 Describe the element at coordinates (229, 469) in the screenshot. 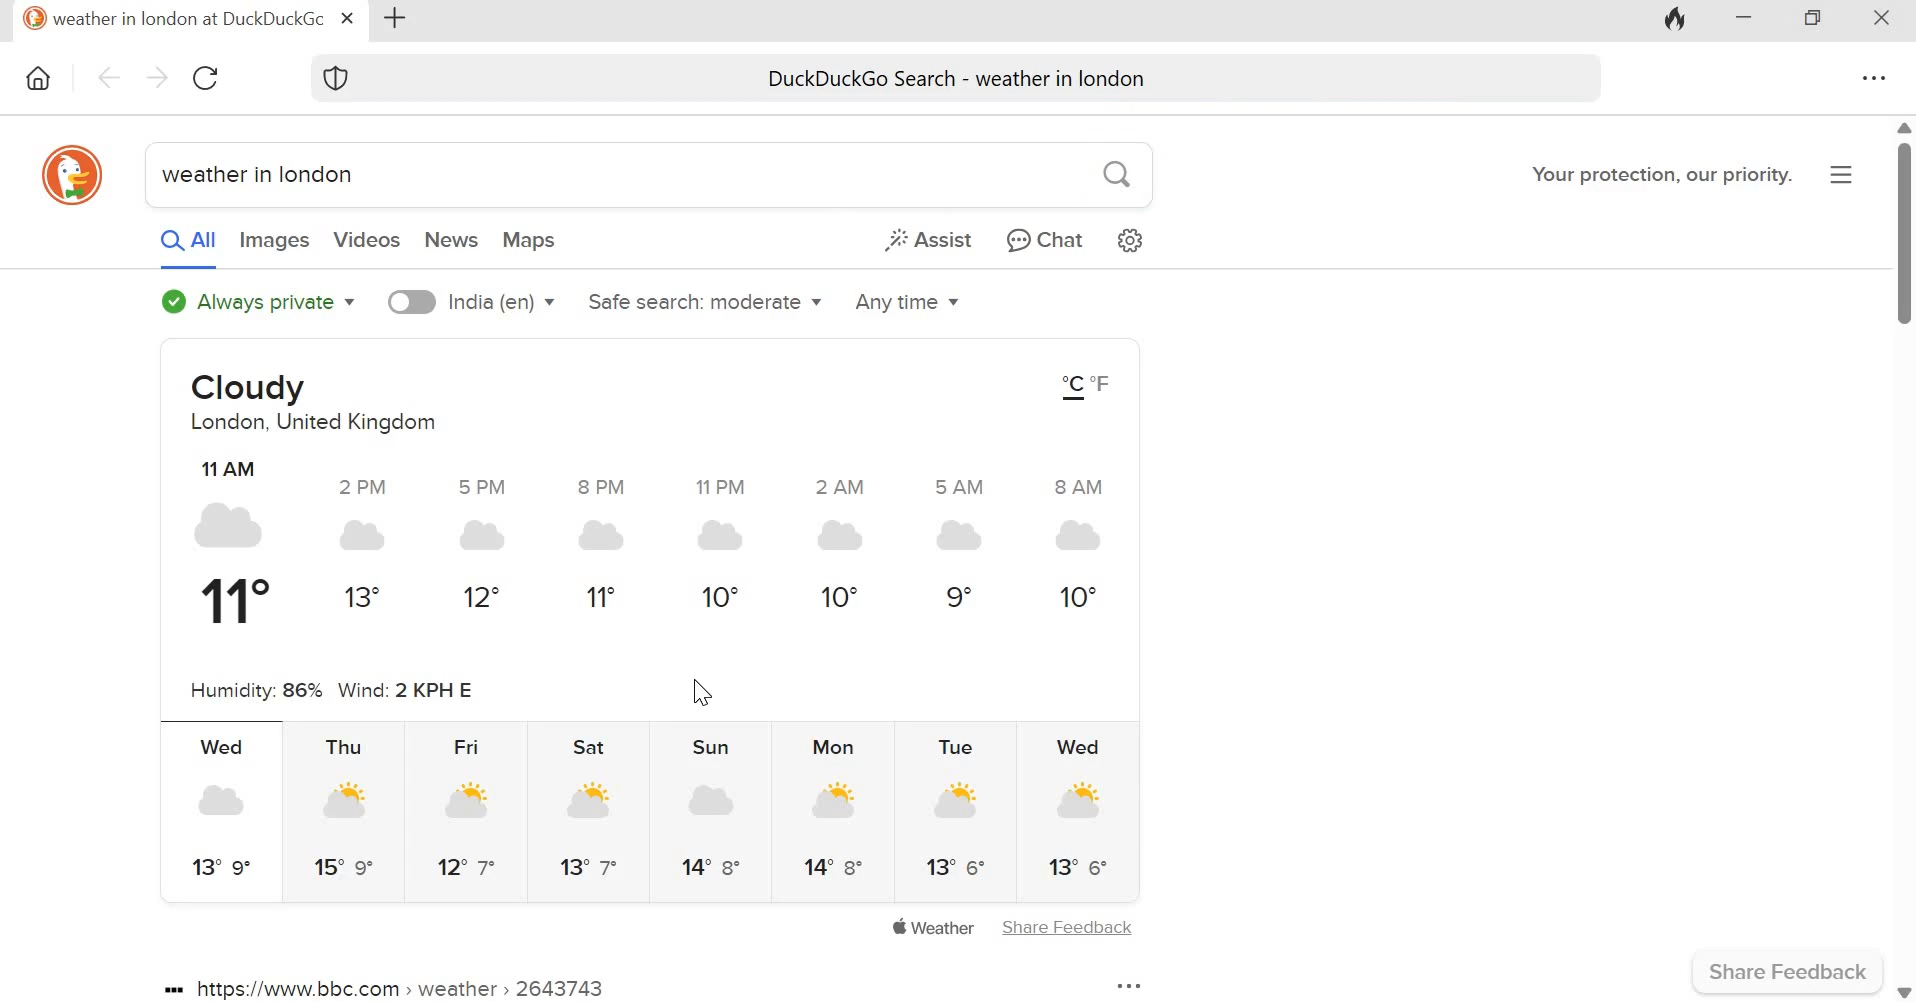

I see `11 AM` at that location.